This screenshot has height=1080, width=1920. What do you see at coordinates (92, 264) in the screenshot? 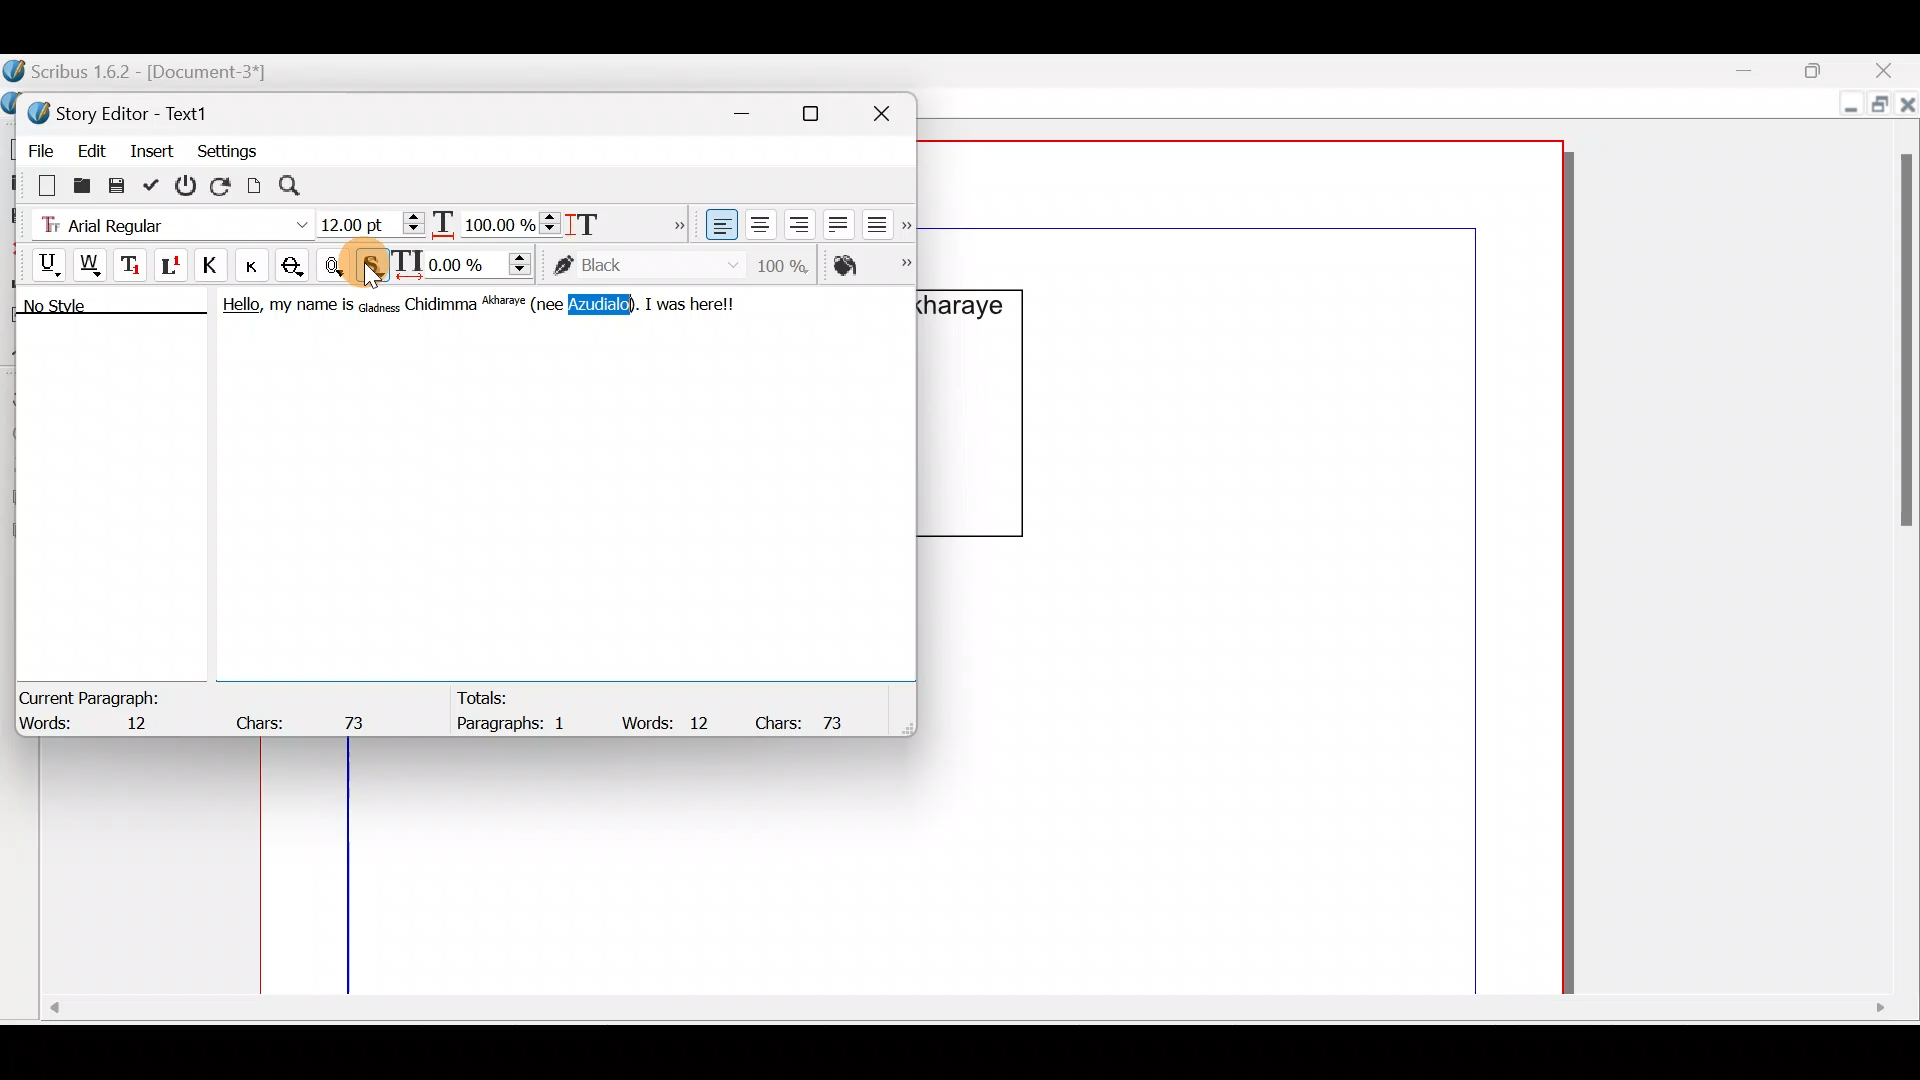
I see `Underline words only` at bounding box center [92, 264].